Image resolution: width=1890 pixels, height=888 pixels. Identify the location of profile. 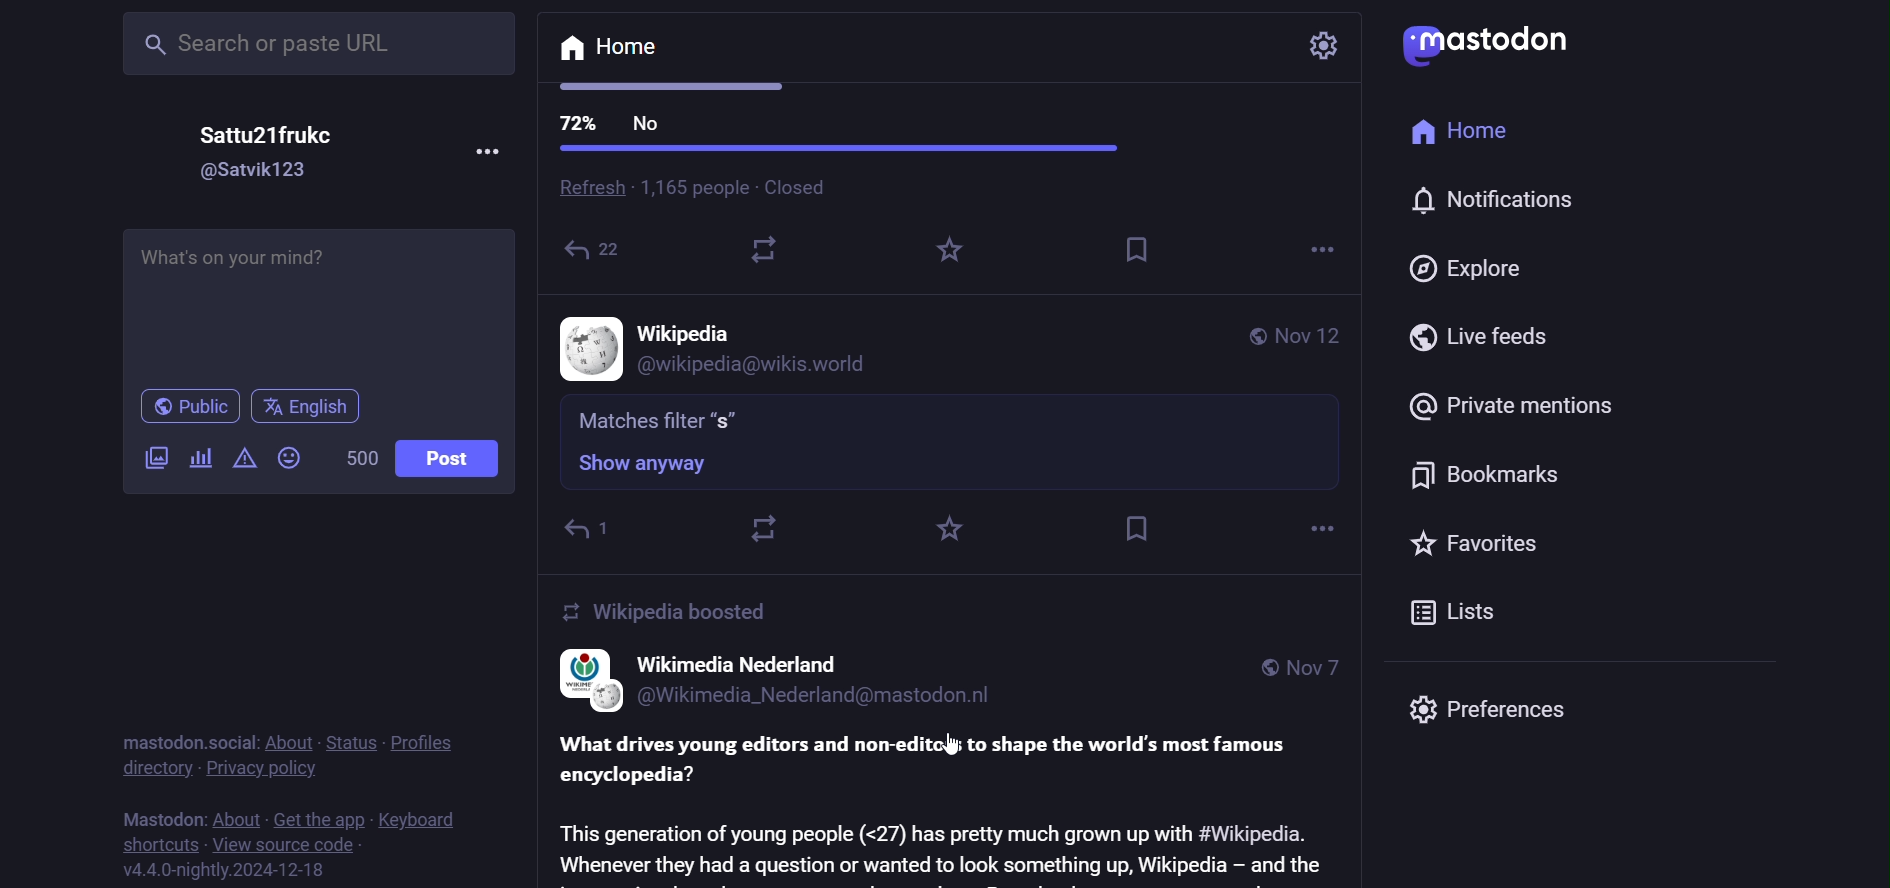
(422, 742).